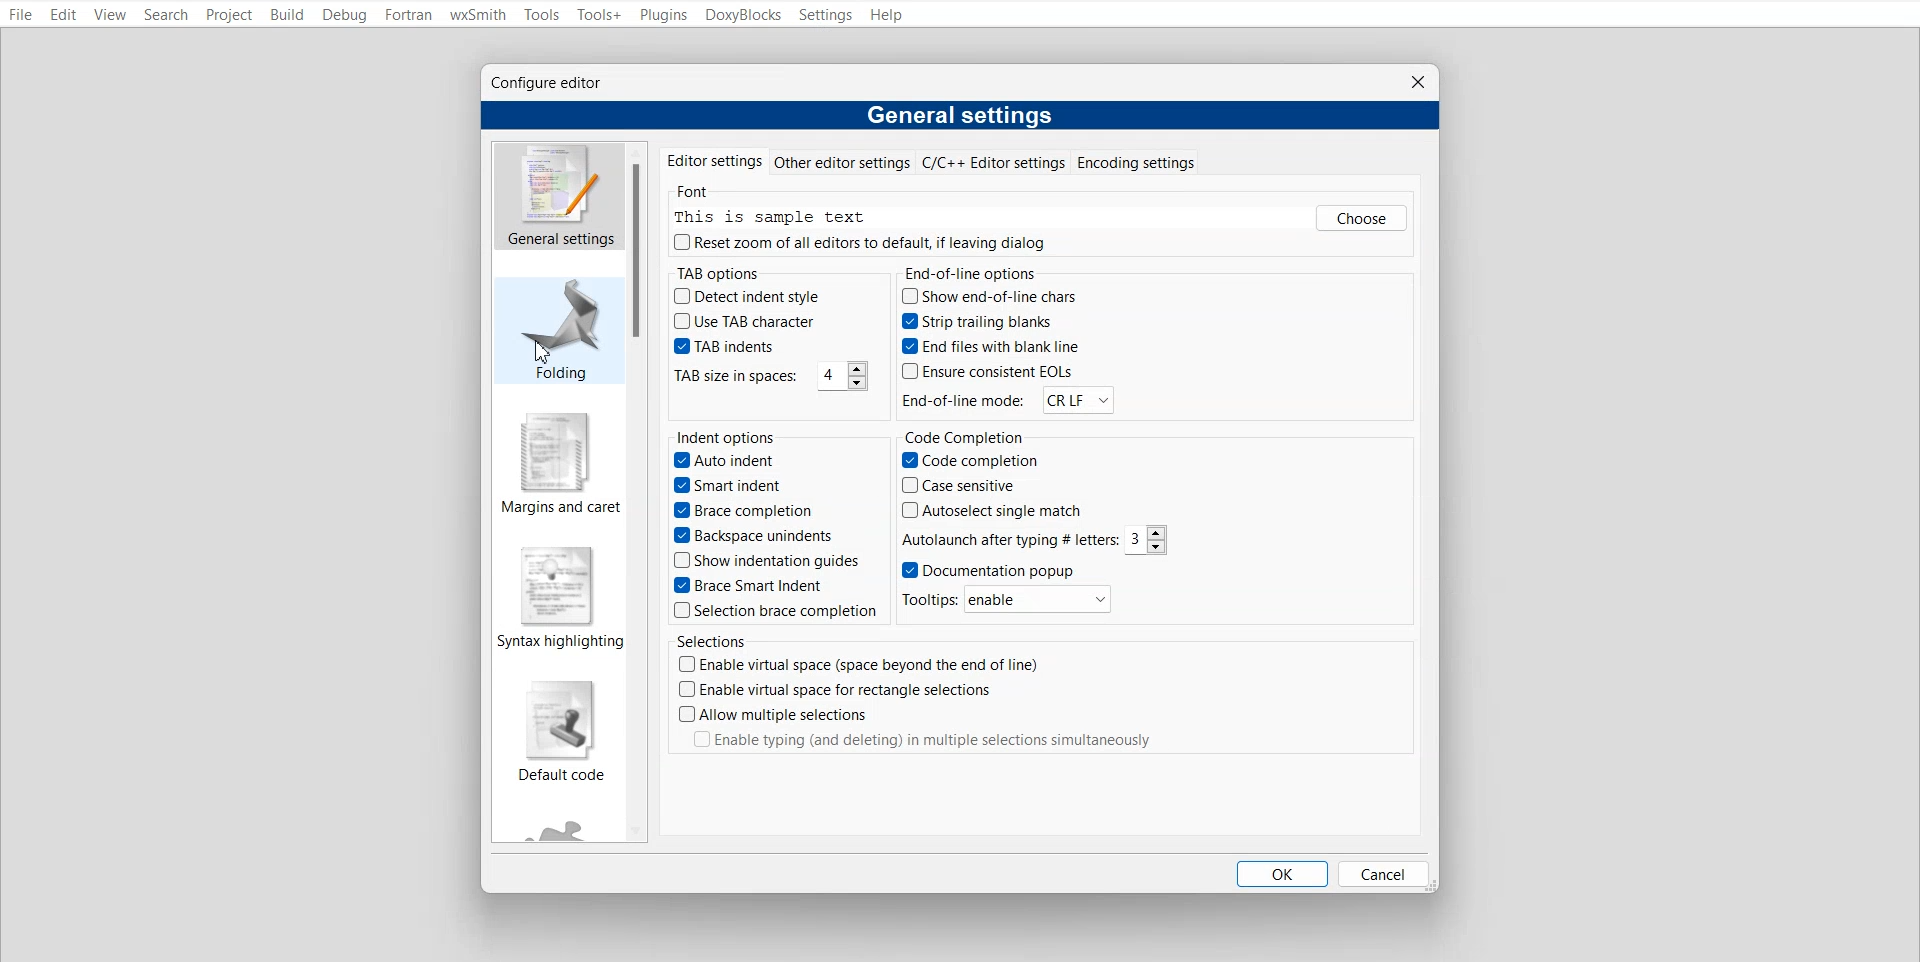 Image resolution: width=1920 pixels, height=962 pixels. What do you see at coordinates (970, 461) in the screenshot?
I see `Code completion` at bounding box center [970, 461].